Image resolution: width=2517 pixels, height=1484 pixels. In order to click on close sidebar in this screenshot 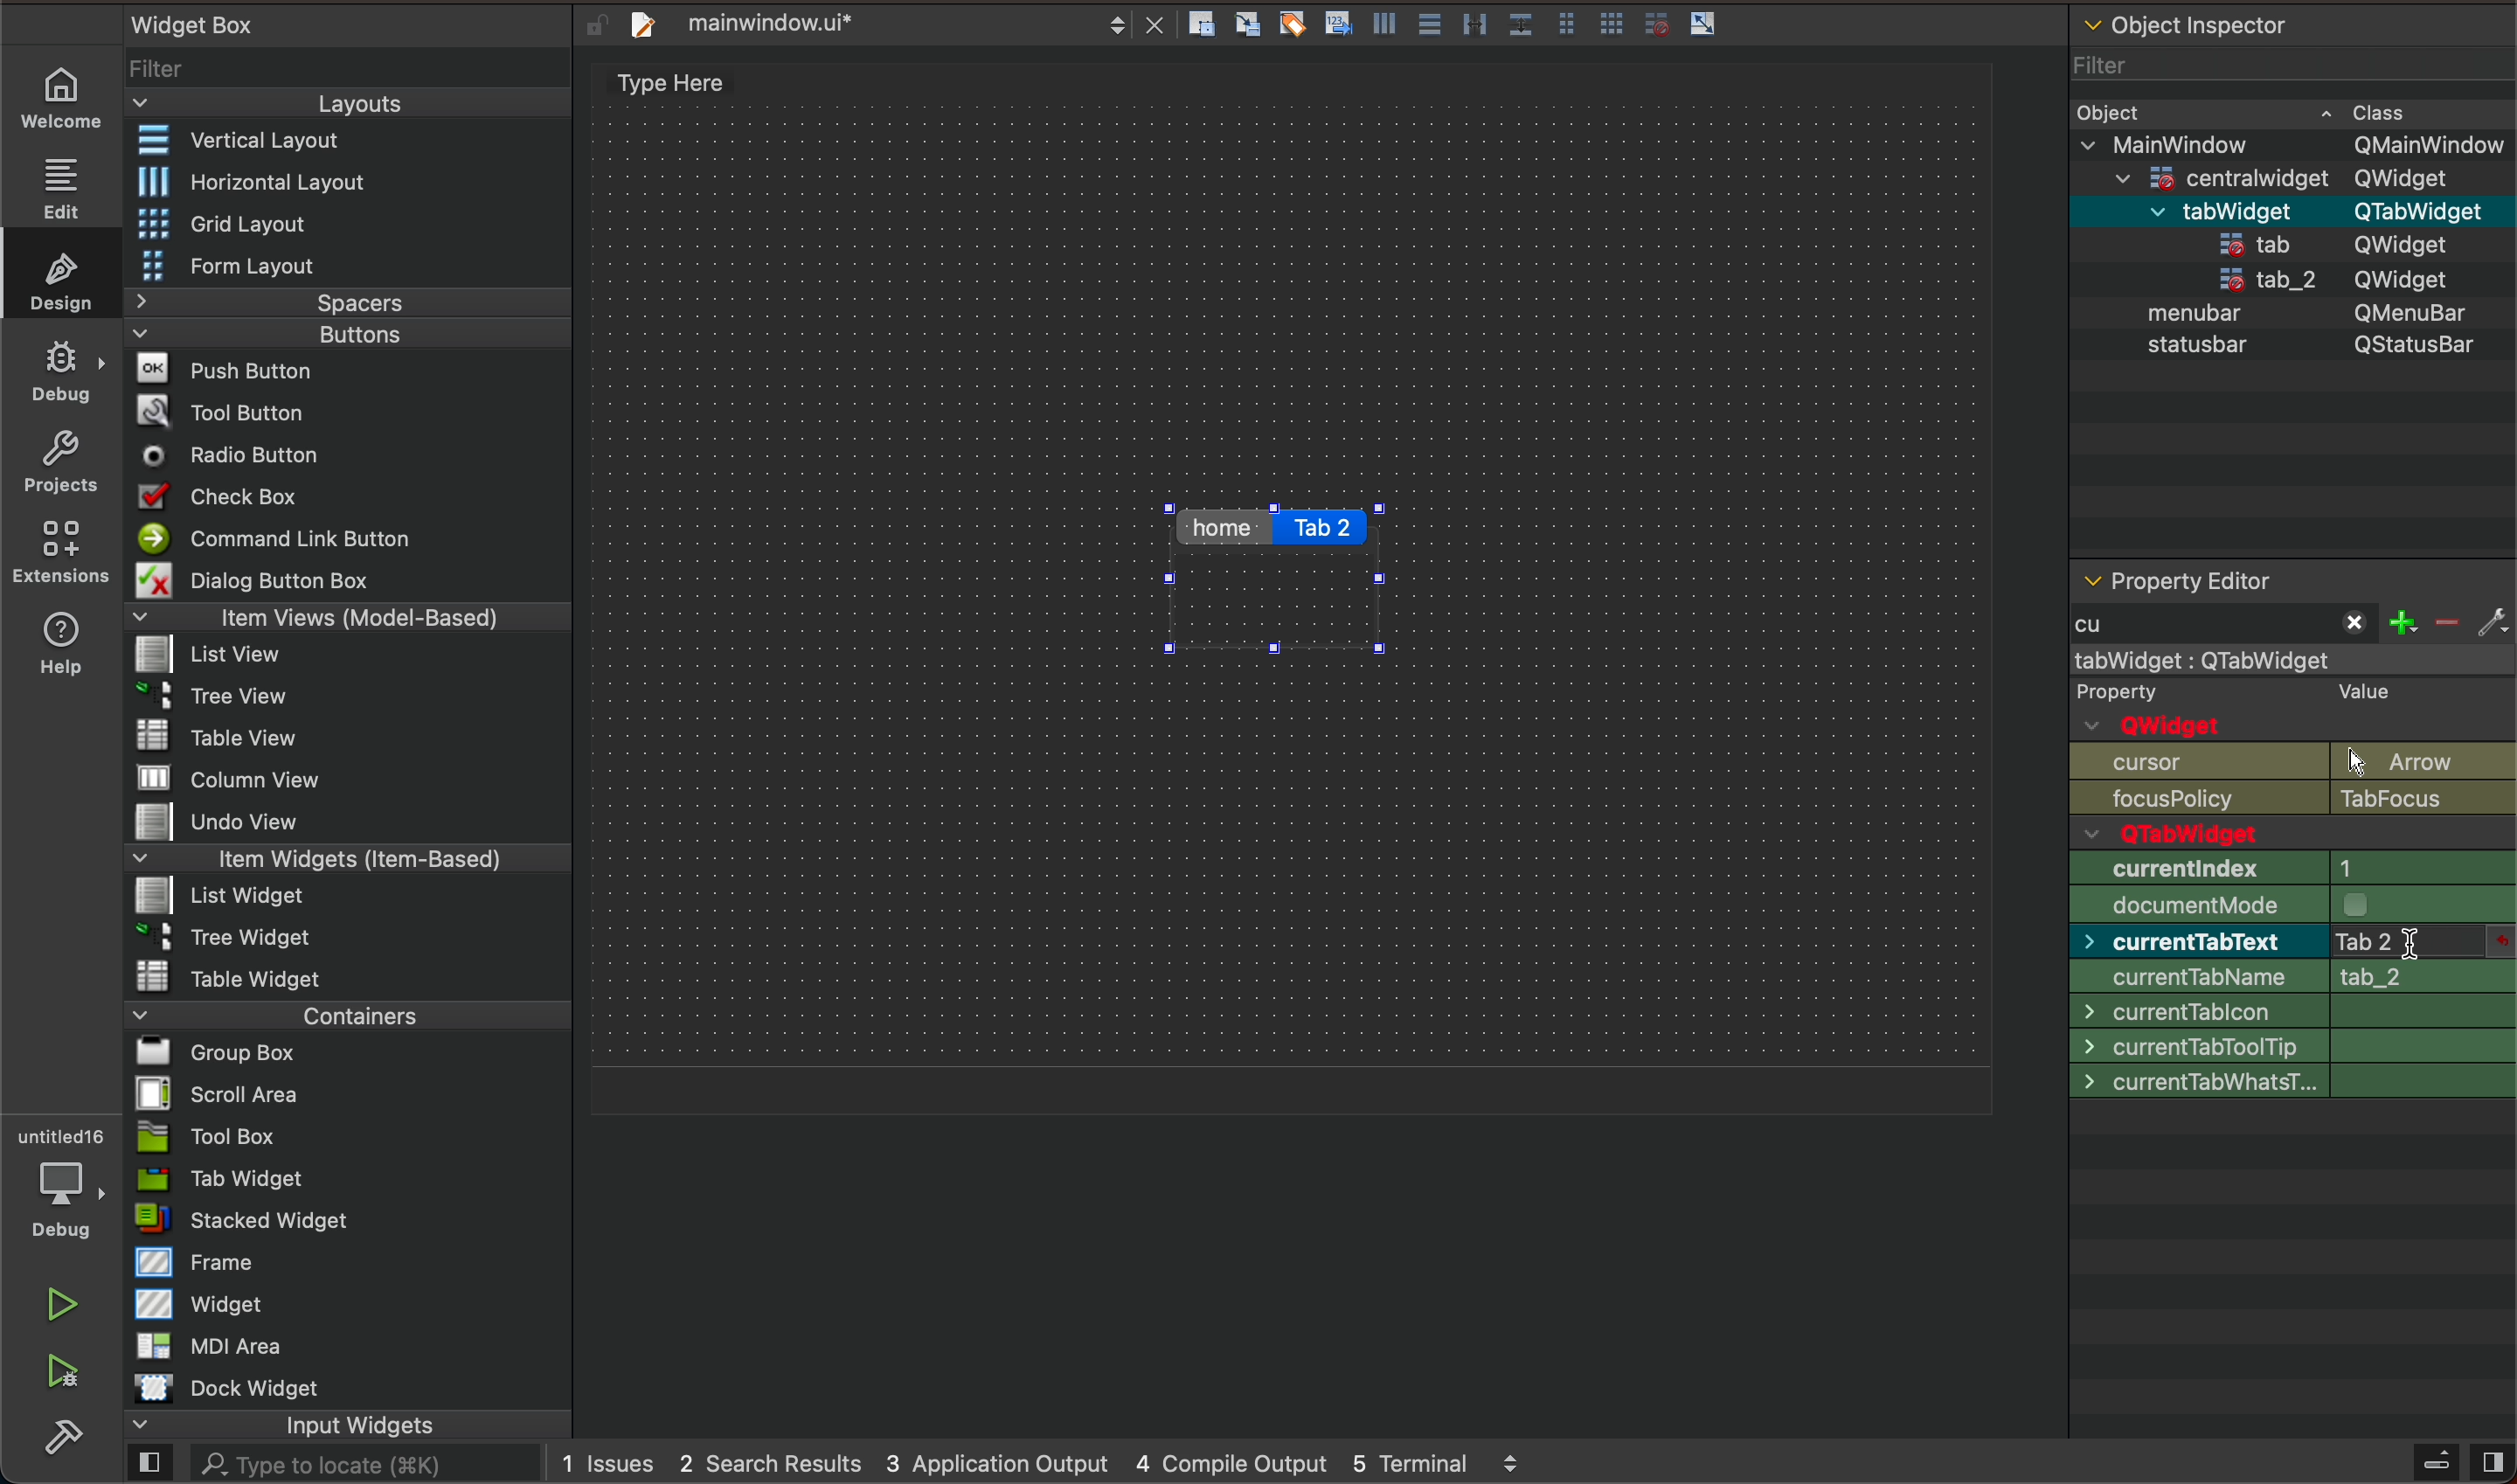, I will do `click(2453, 1463)`.